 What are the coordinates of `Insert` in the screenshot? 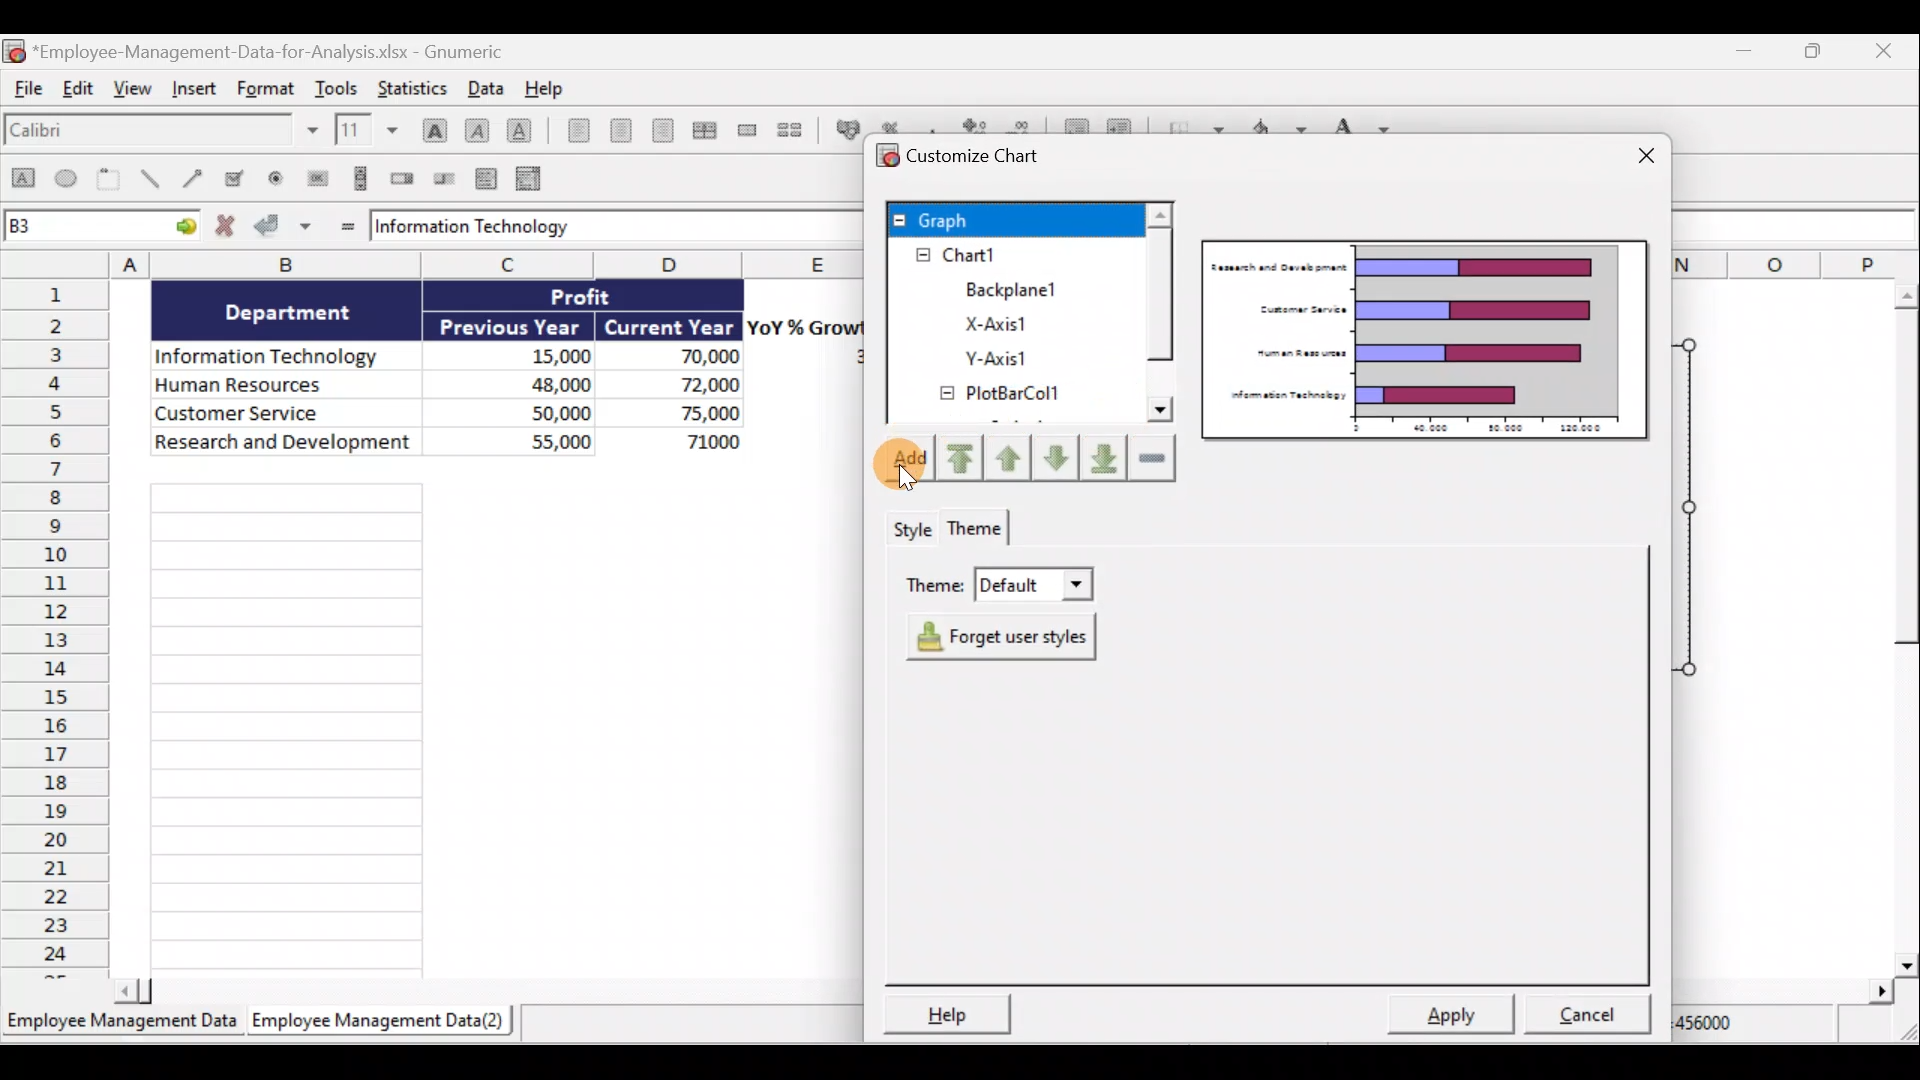 It's located at (200, 90).